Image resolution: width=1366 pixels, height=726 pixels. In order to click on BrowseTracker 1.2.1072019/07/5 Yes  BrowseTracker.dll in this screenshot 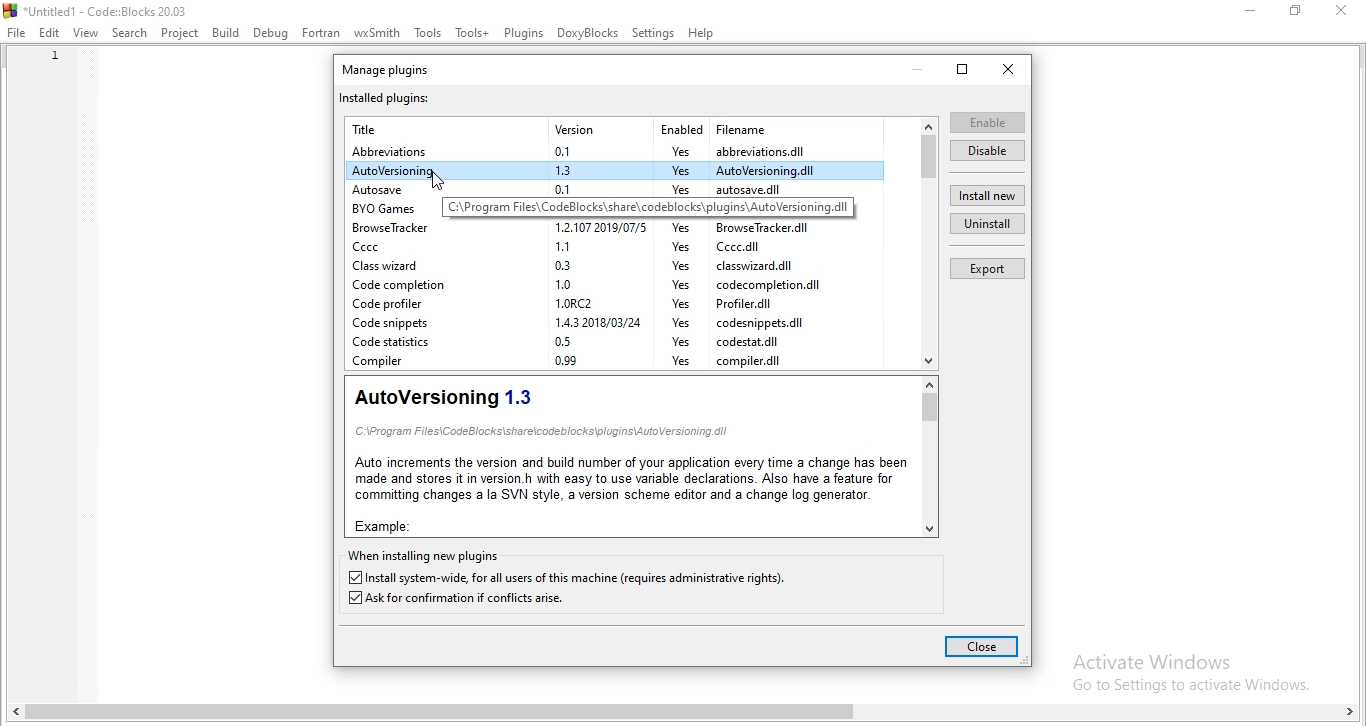, I will do `click(581, 228)`.